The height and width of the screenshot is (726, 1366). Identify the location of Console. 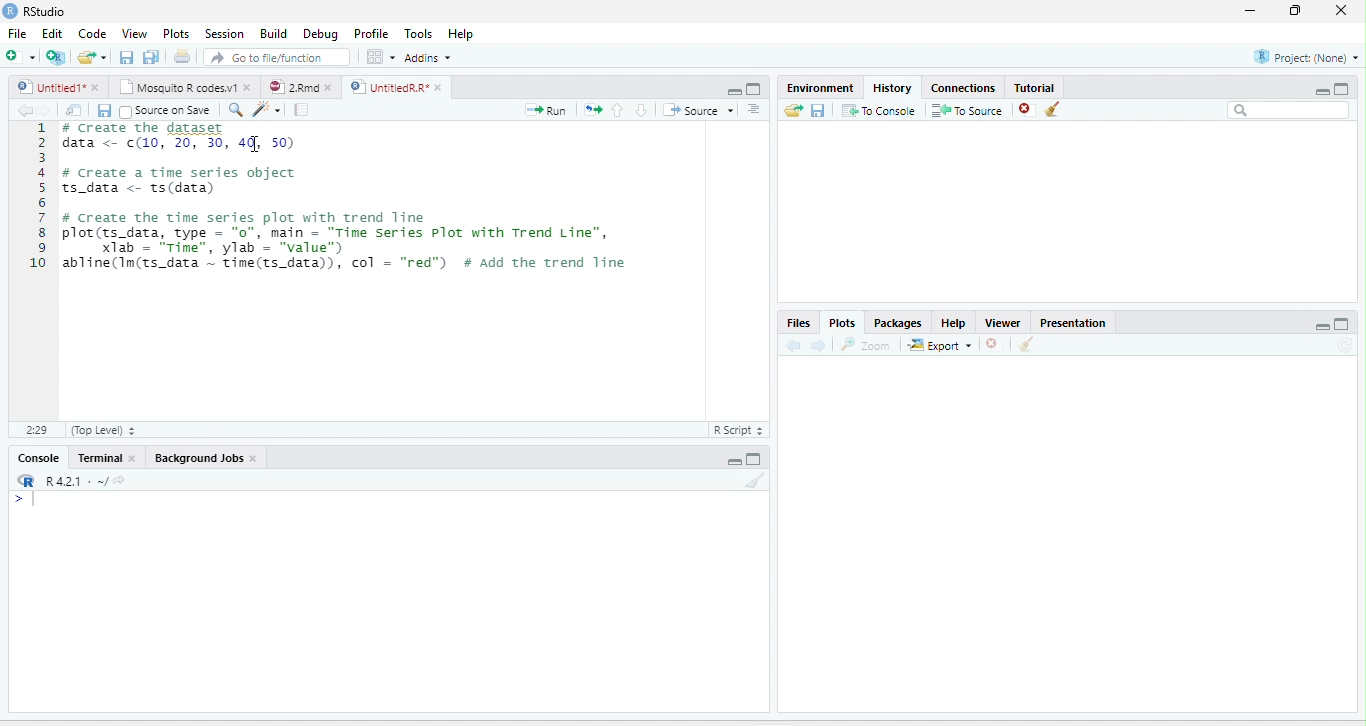
(39, 458).